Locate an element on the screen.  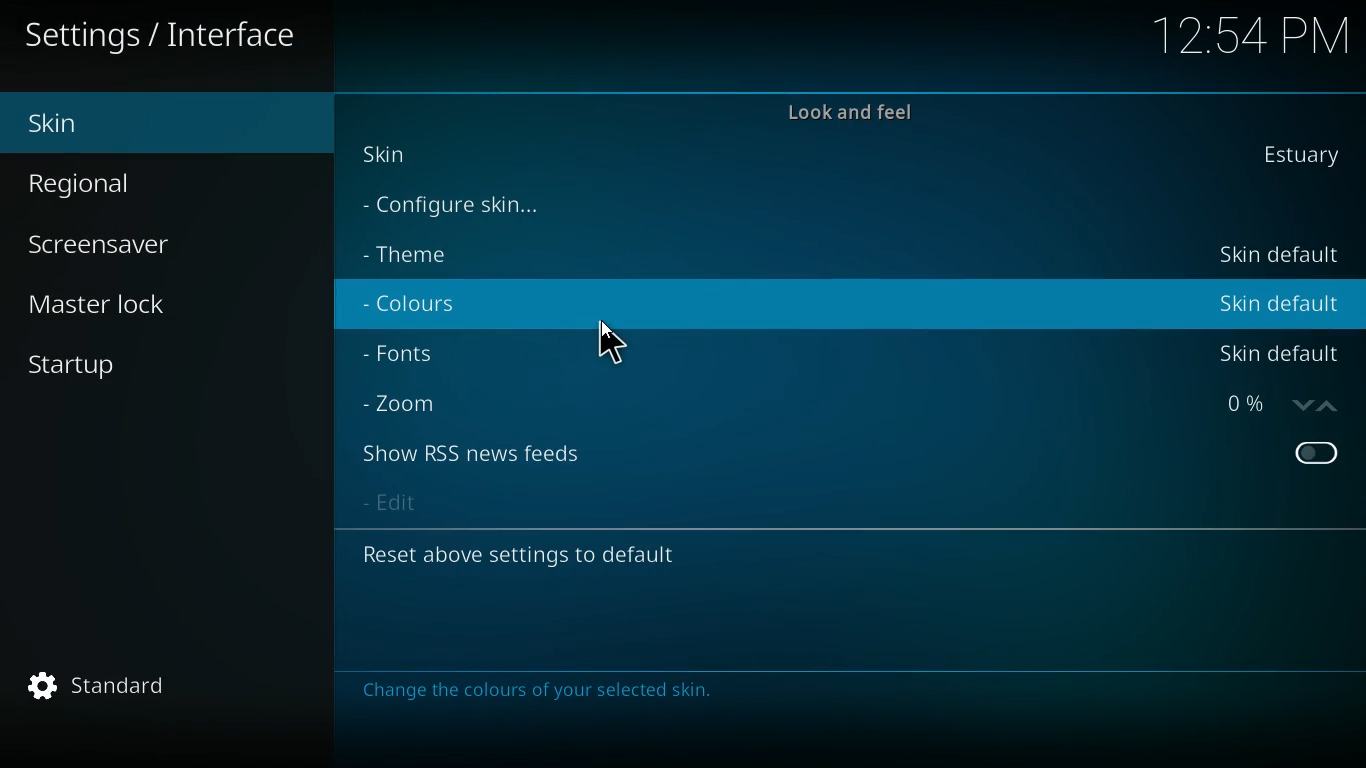
screensaver is located at coordinates (126, 242).